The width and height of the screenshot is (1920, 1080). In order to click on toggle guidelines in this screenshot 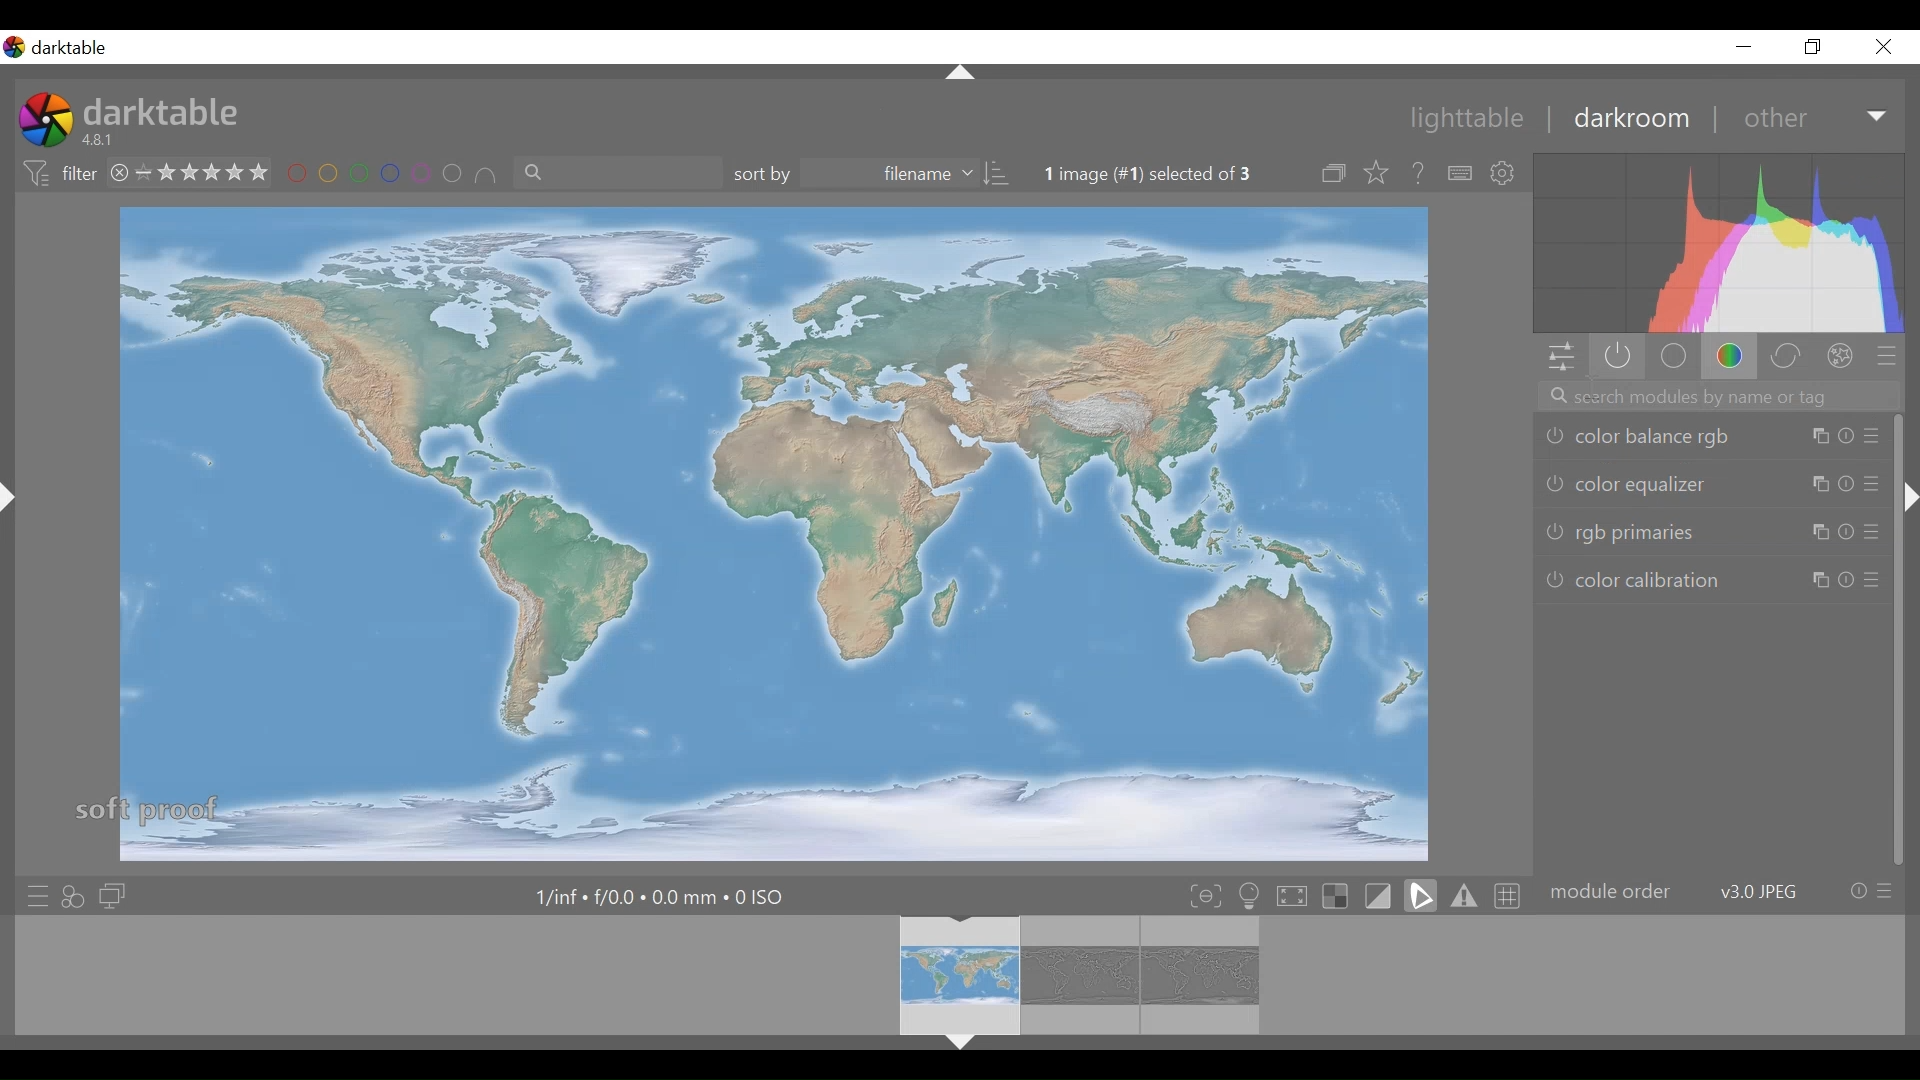, I will do `click(1505, 895)`.